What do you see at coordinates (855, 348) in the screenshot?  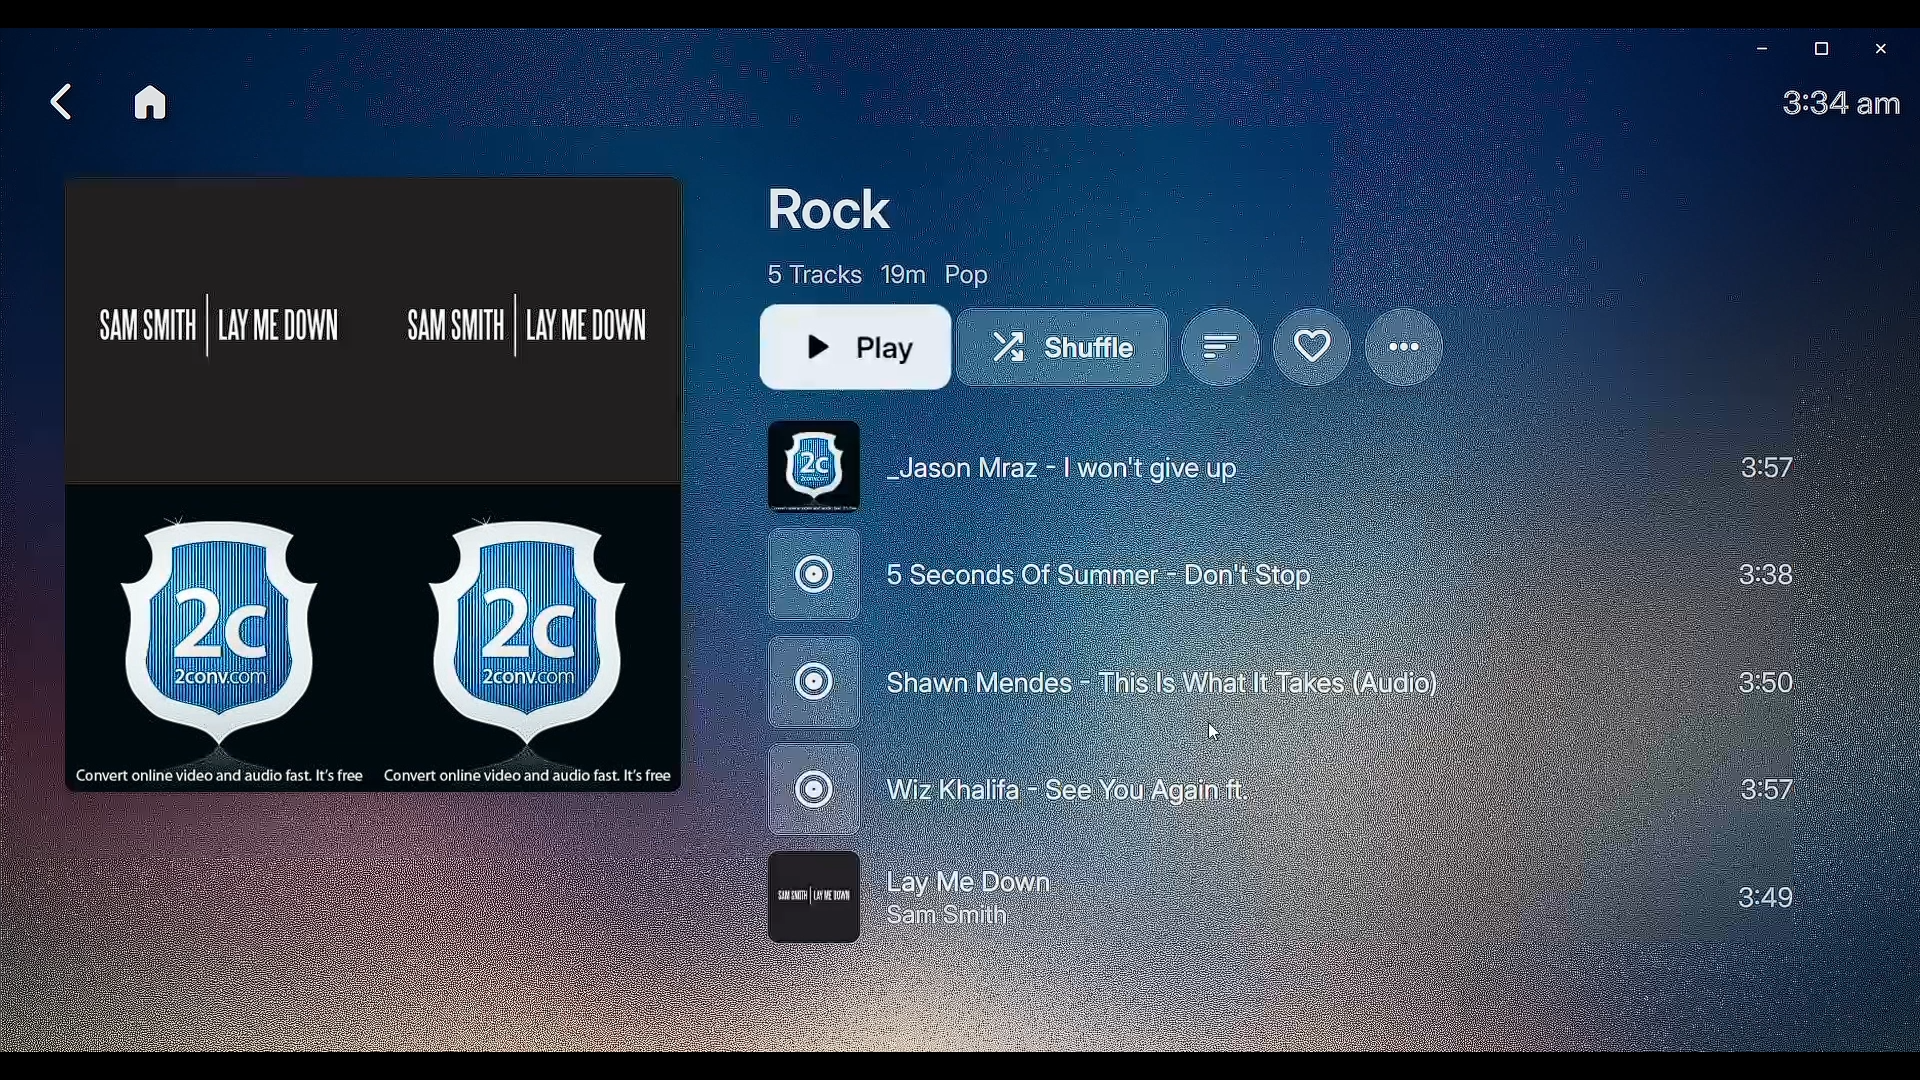 I see `Play` at bounding box center [855, 348].